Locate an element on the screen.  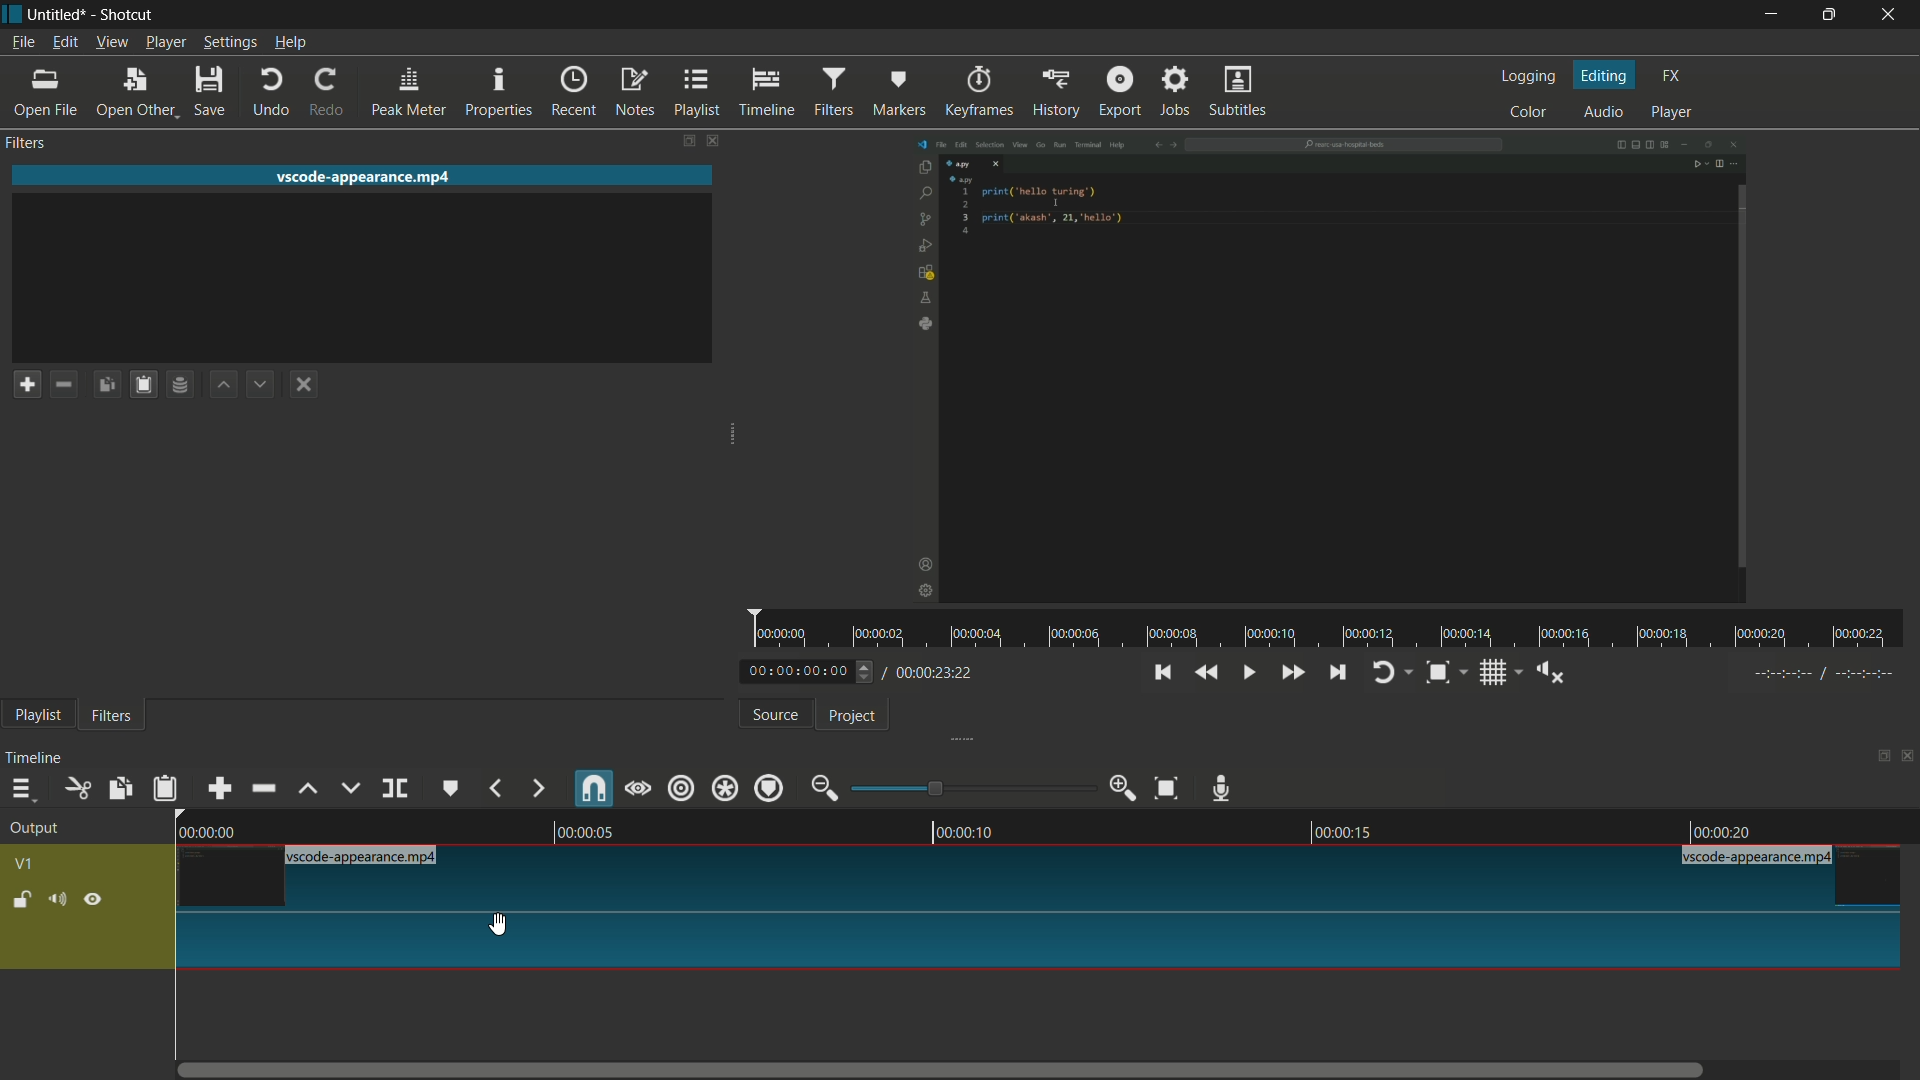
lift is located at coordinates (305, 788).